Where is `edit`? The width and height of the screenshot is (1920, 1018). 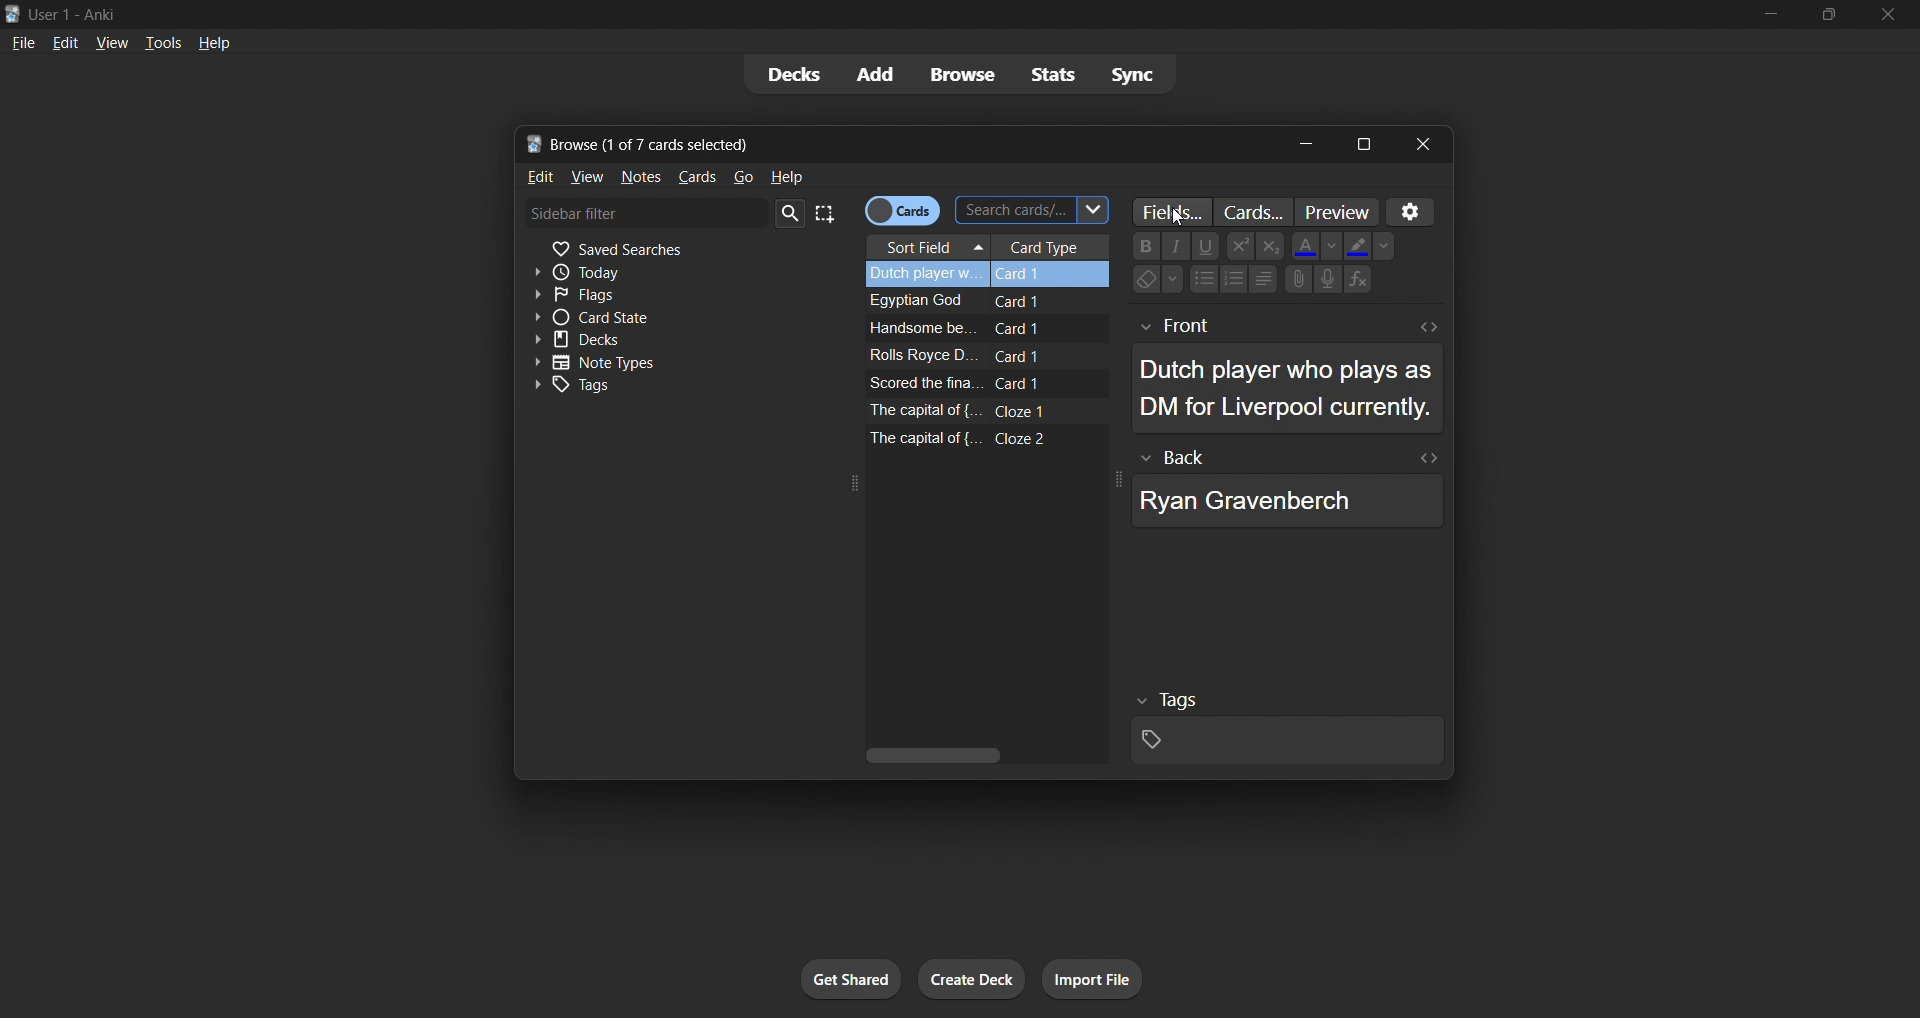
edit is located at coordinates (540, 177).